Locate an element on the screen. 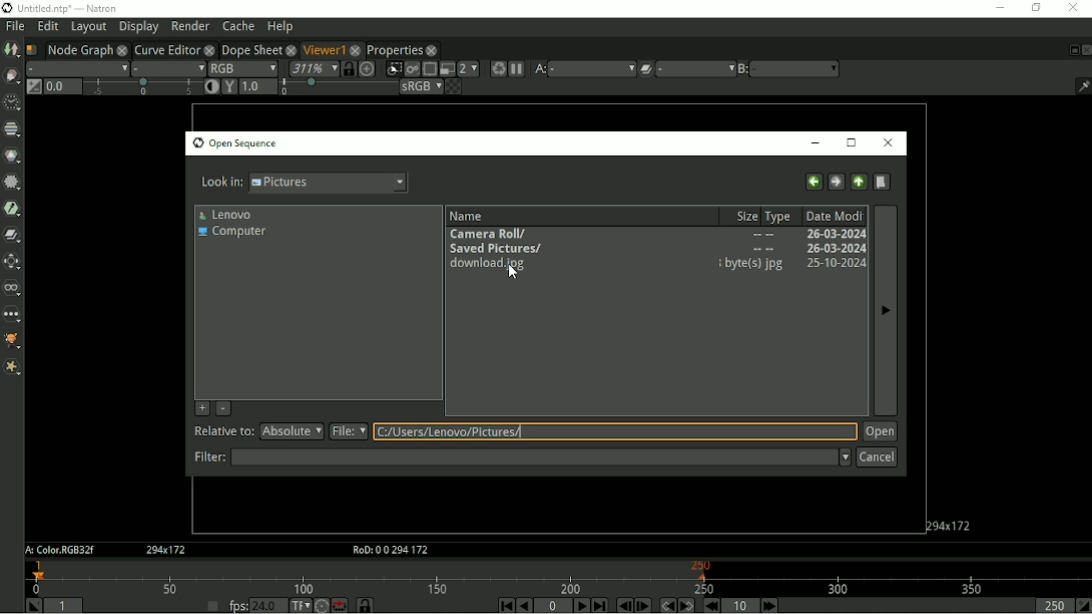 Image resolution: width=1092 pixels, height=614 pixels. Close is located at coordinates (1085, 50).